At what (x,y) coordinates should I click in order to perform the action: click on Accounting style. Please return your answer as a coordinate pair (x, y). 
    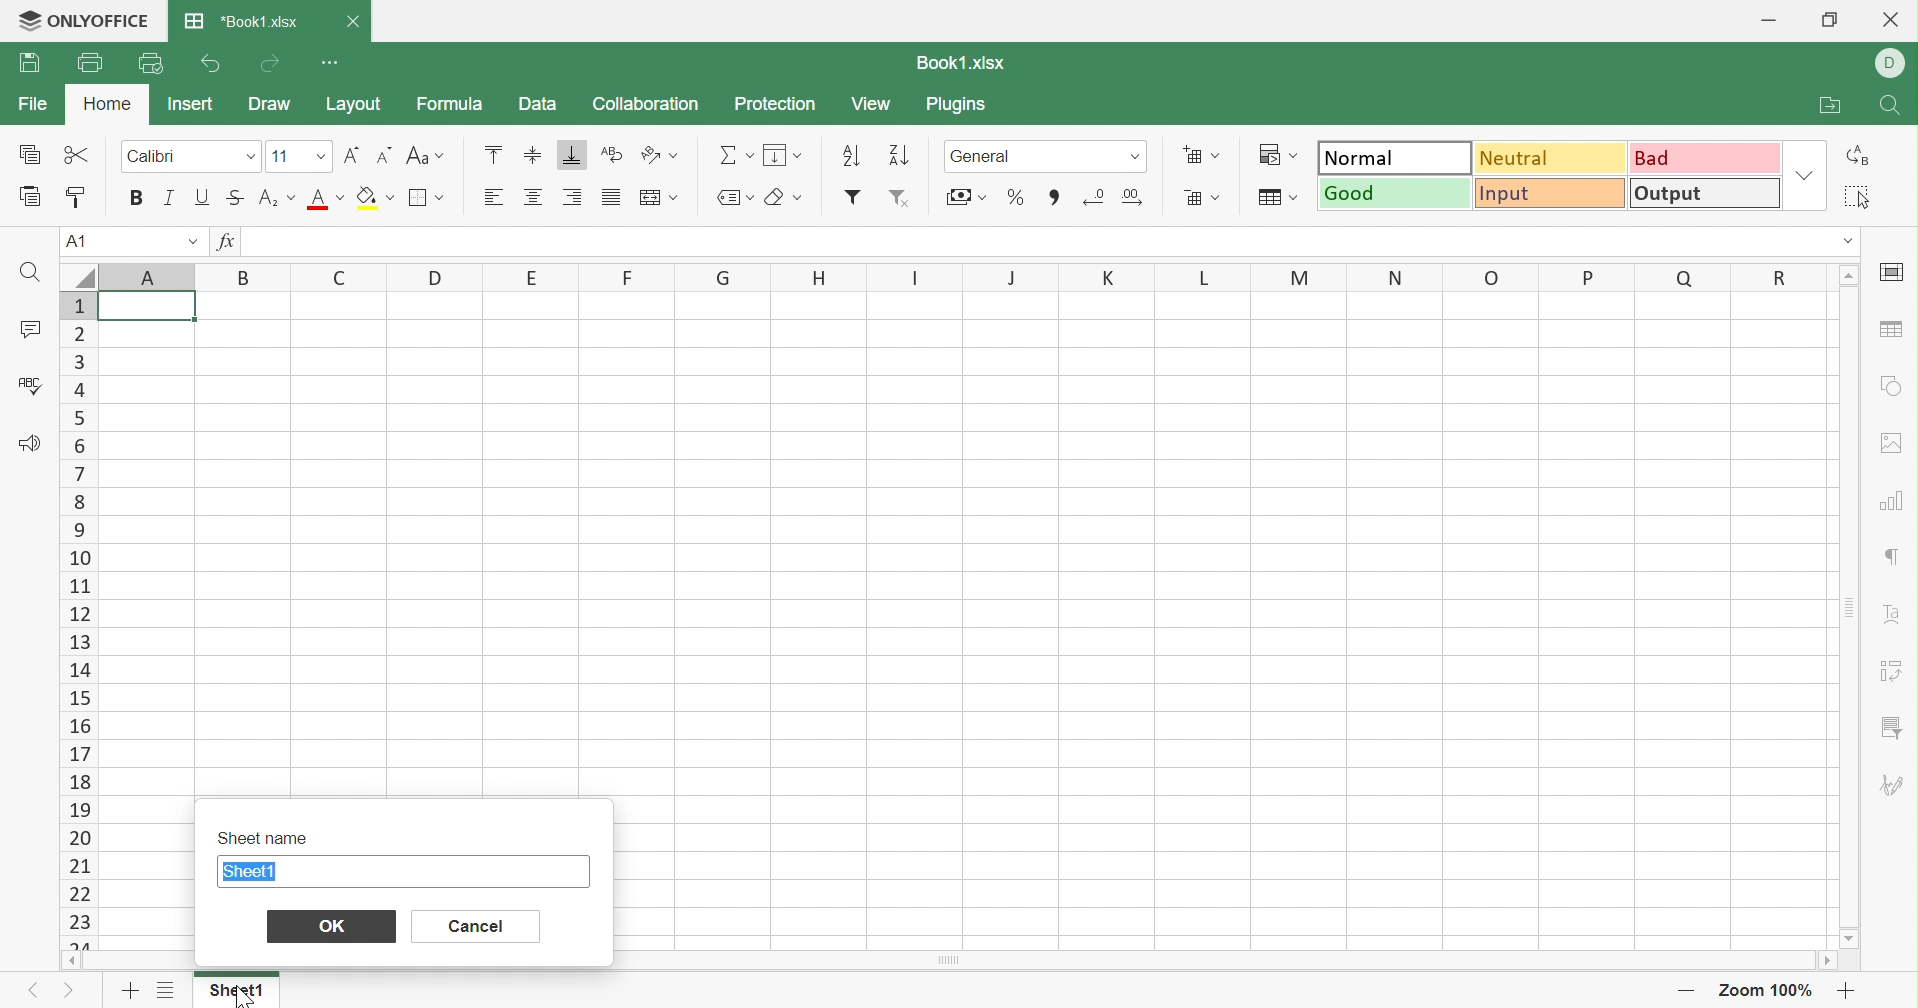
    Looking at the image, I should click on (964, 197).